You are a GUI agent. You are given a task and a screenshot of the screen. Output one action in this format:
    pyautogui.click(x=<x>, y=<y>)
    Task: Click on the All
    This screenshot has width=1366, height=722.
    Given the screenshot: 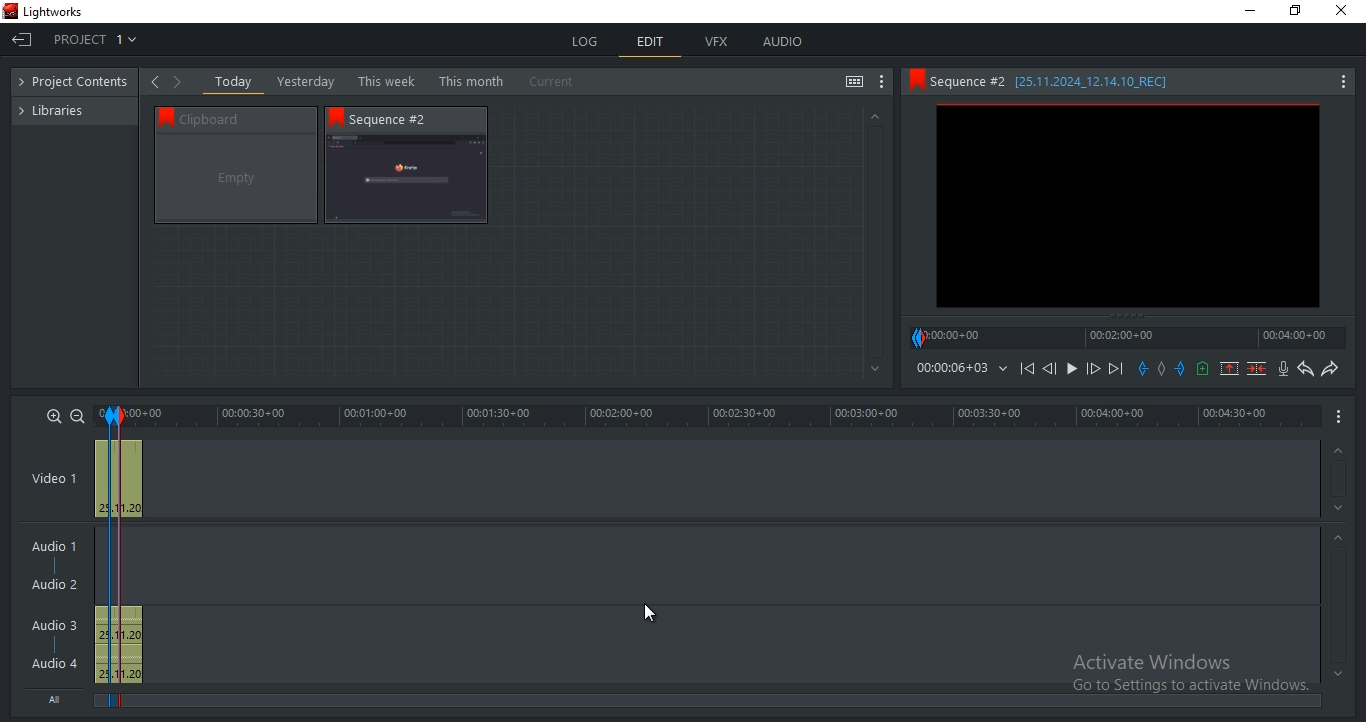 What is the action you would take?
    pyautogui.click(x=59, y=697)
    